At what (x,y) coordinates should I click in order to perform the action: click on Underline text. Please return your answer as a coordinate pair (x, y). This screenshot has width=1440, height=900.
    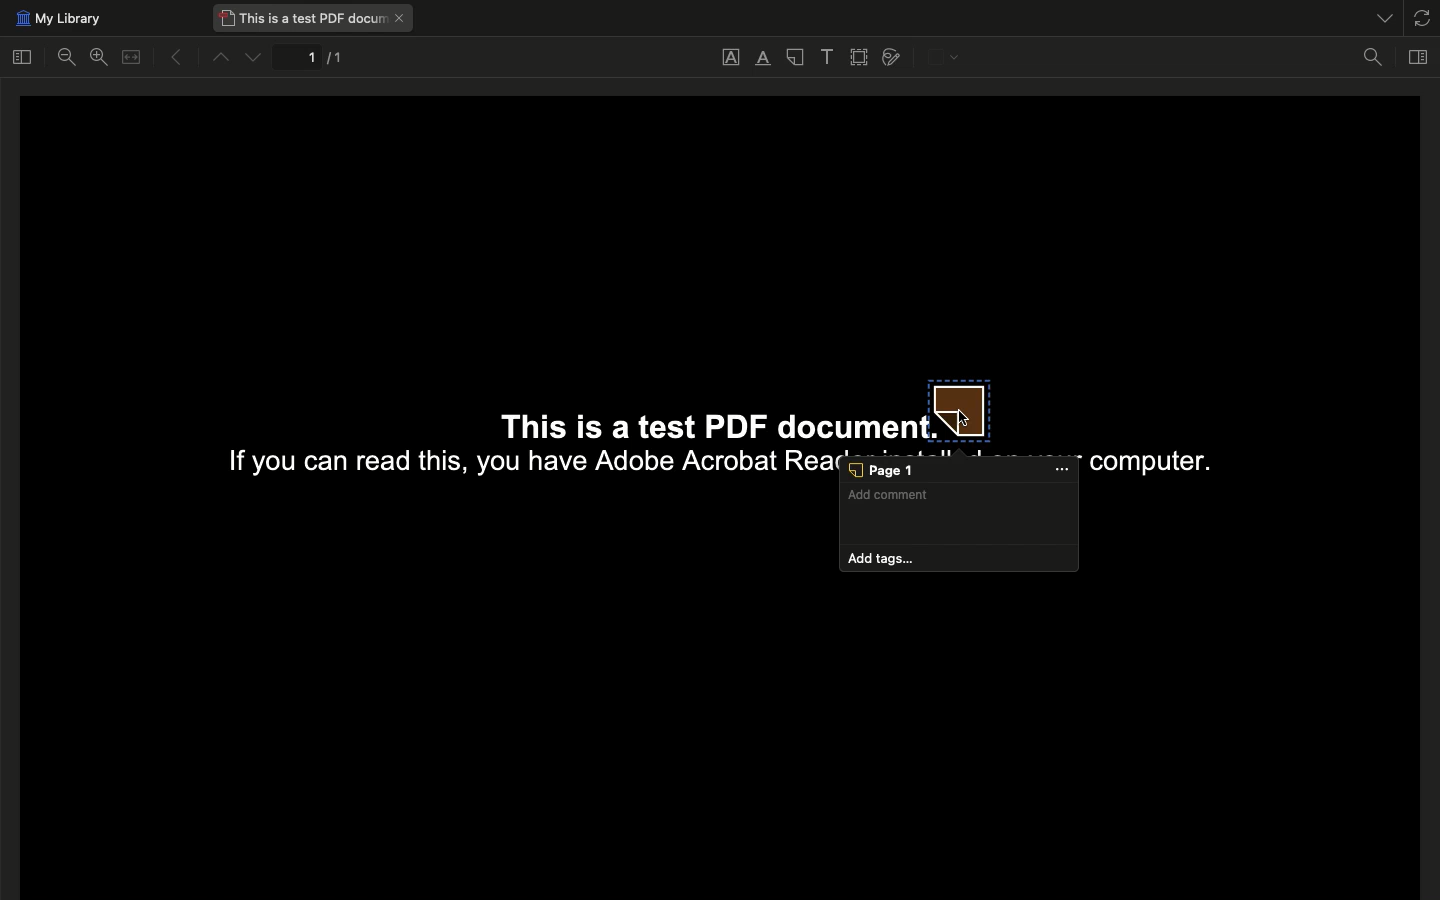
    Looking at the image, I should click on (731, 56).